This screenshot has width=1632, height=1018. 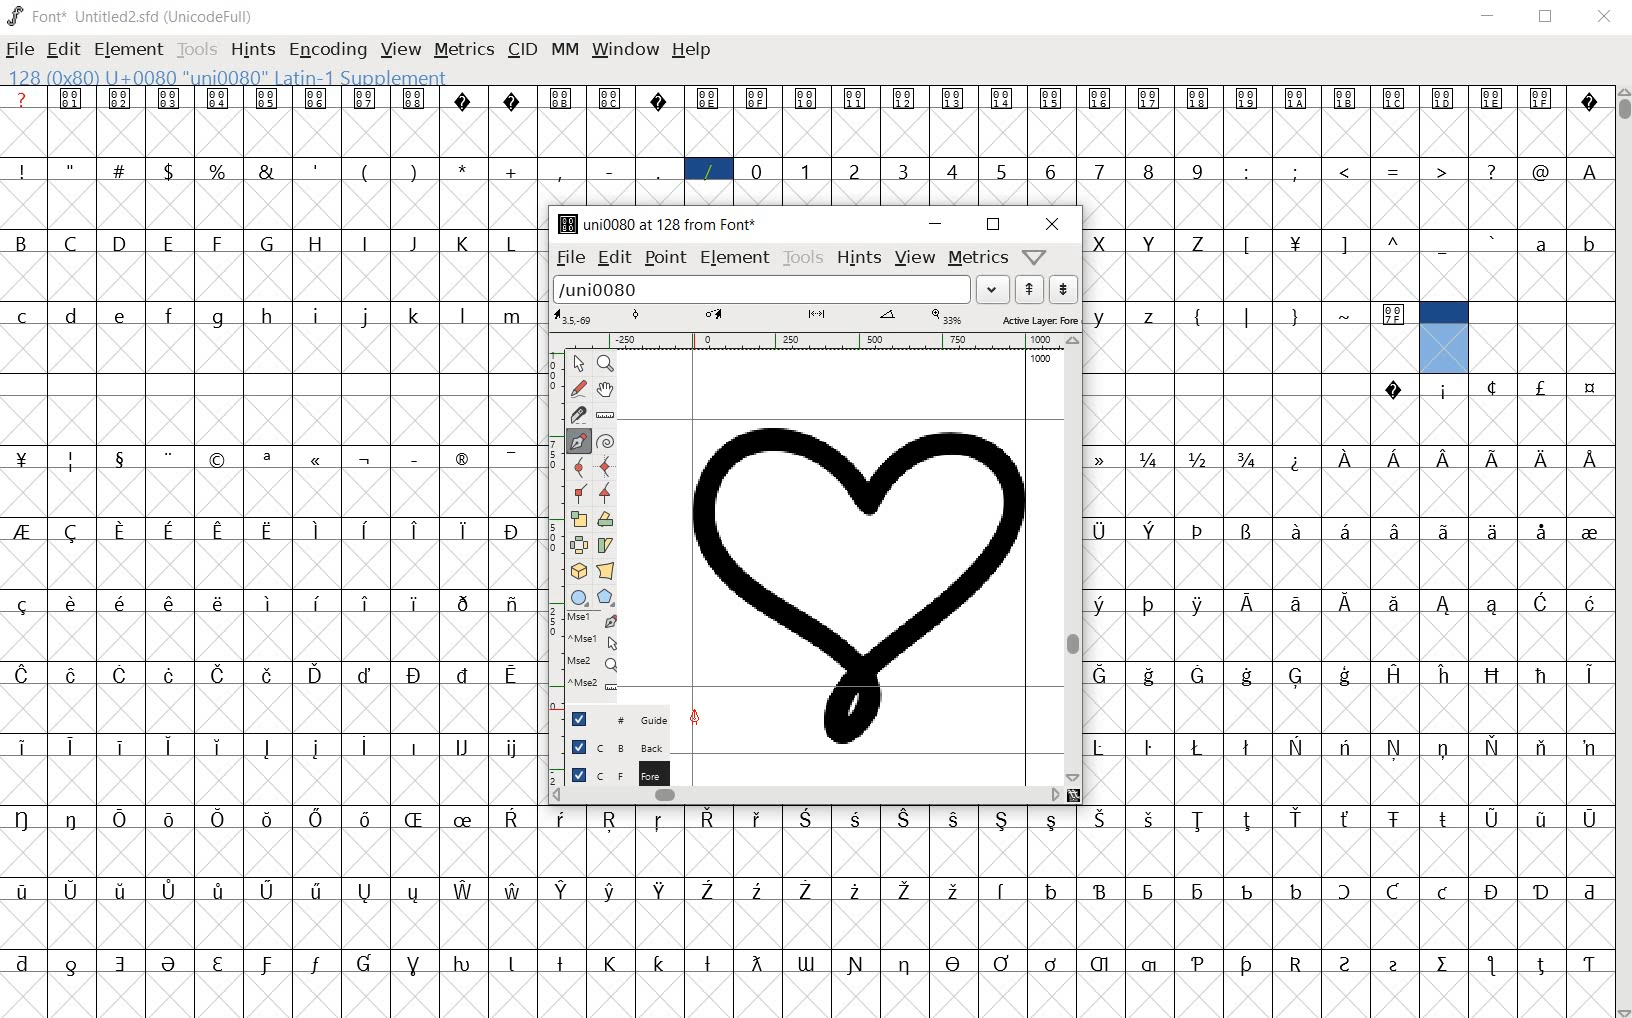 What do you see at coordinates (1248, 245) in the screenshot?
I see `glyph` at bounding box center [1248, 245].